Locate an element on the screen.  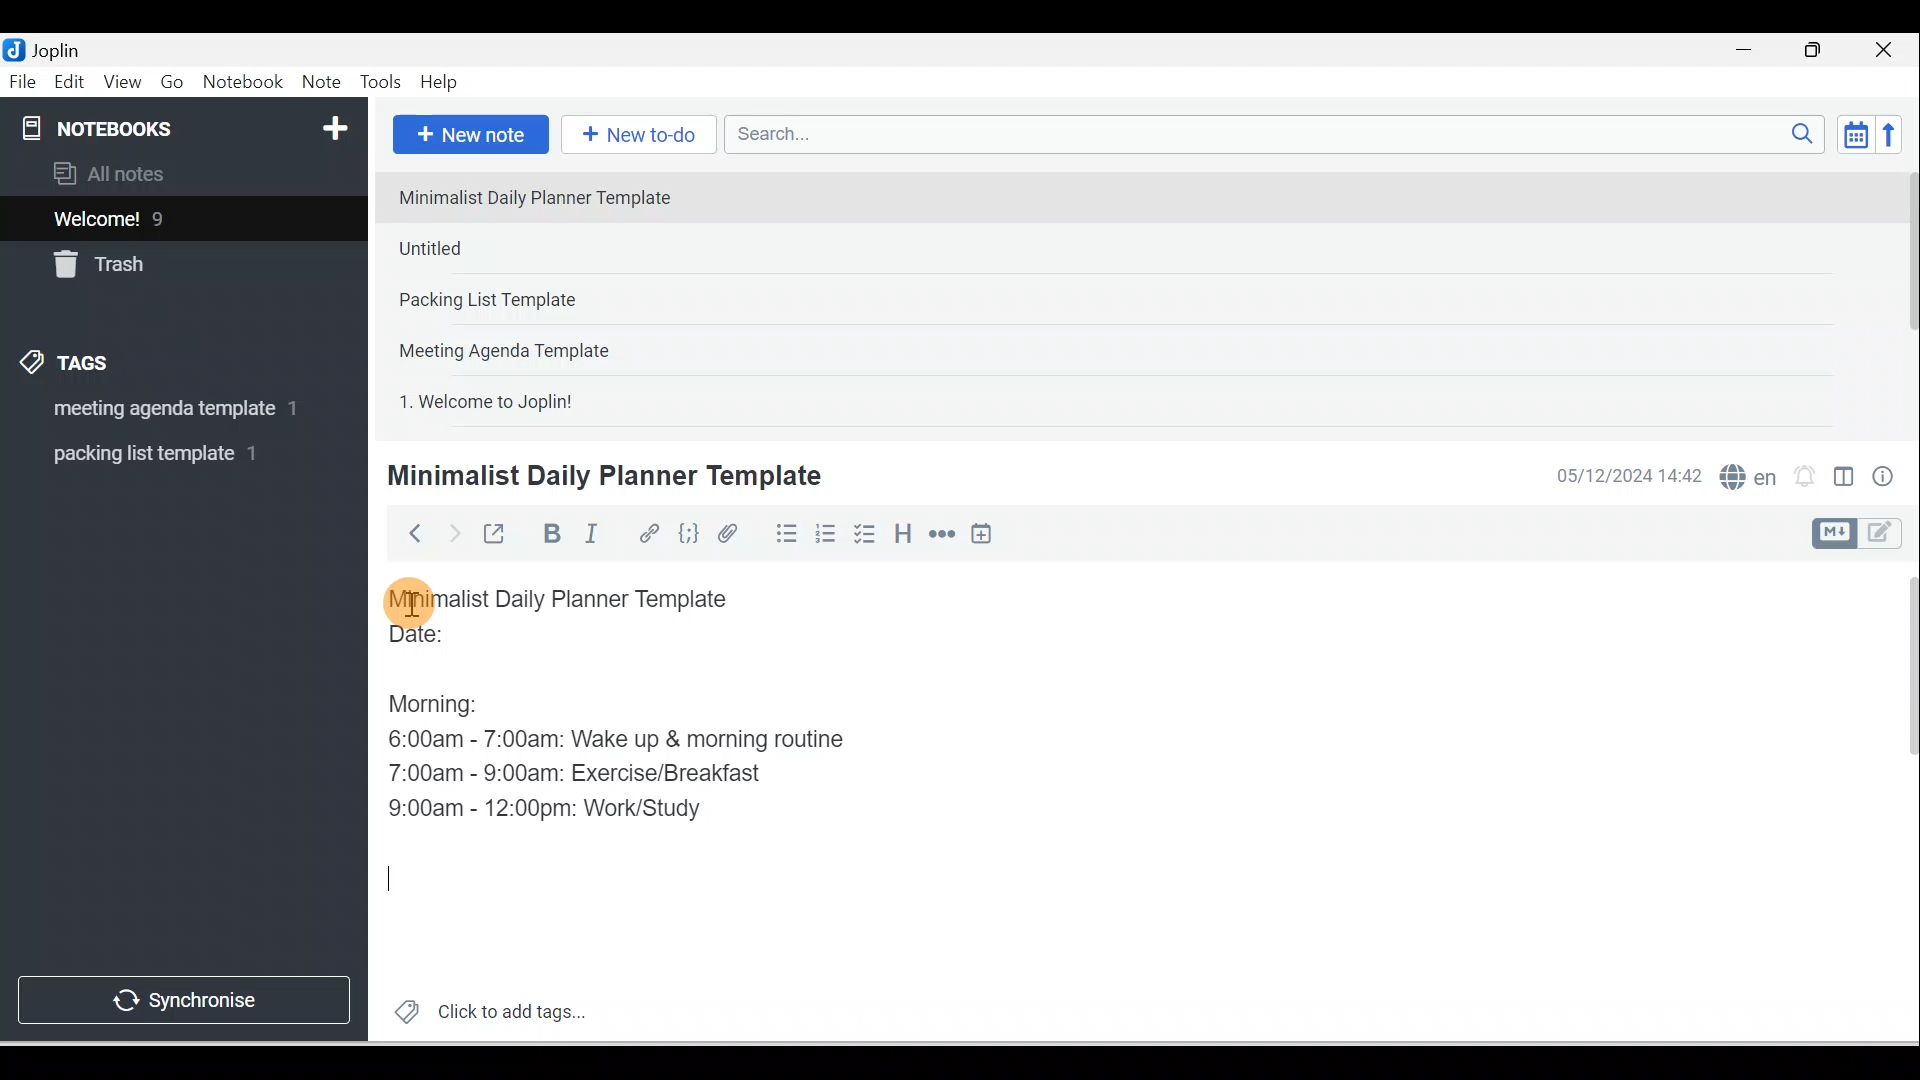
Maximise is located at coordinates (1820, 51).